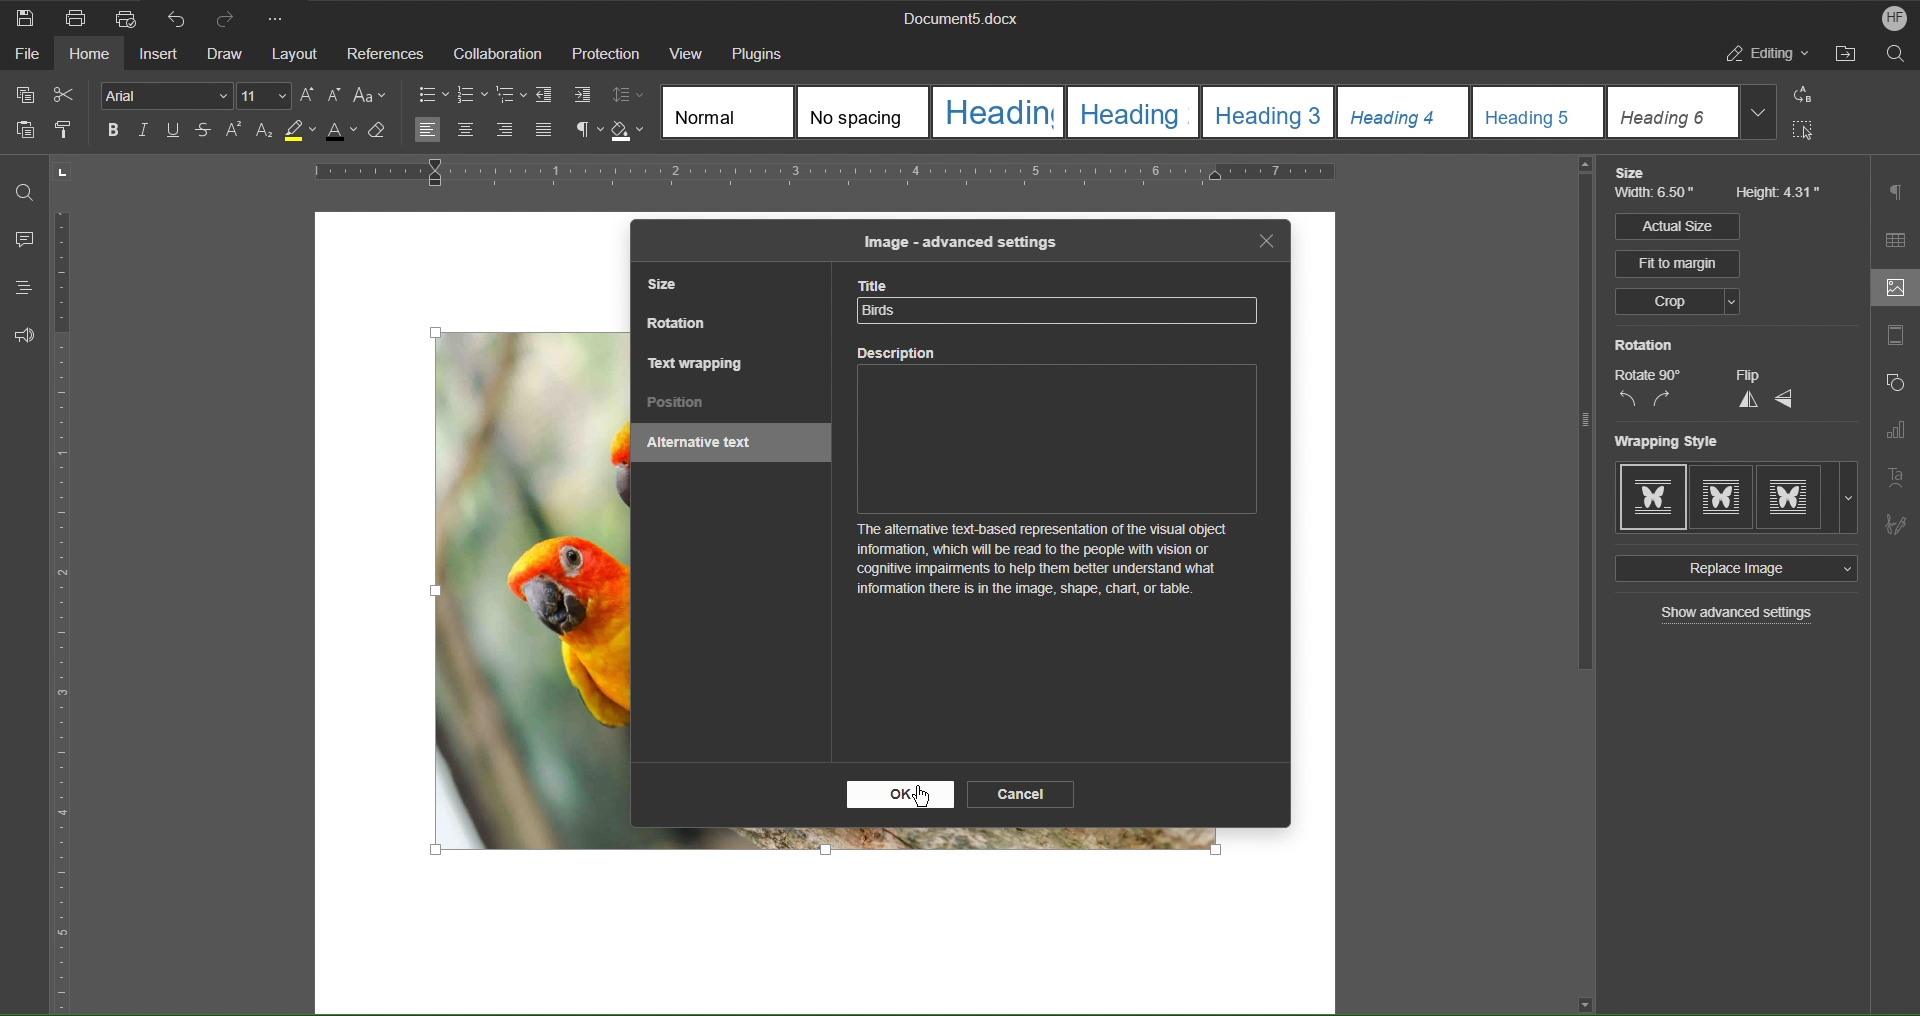 The image size is (1920, 1016). I want to click on Feedback and Support, so click(24, 335).